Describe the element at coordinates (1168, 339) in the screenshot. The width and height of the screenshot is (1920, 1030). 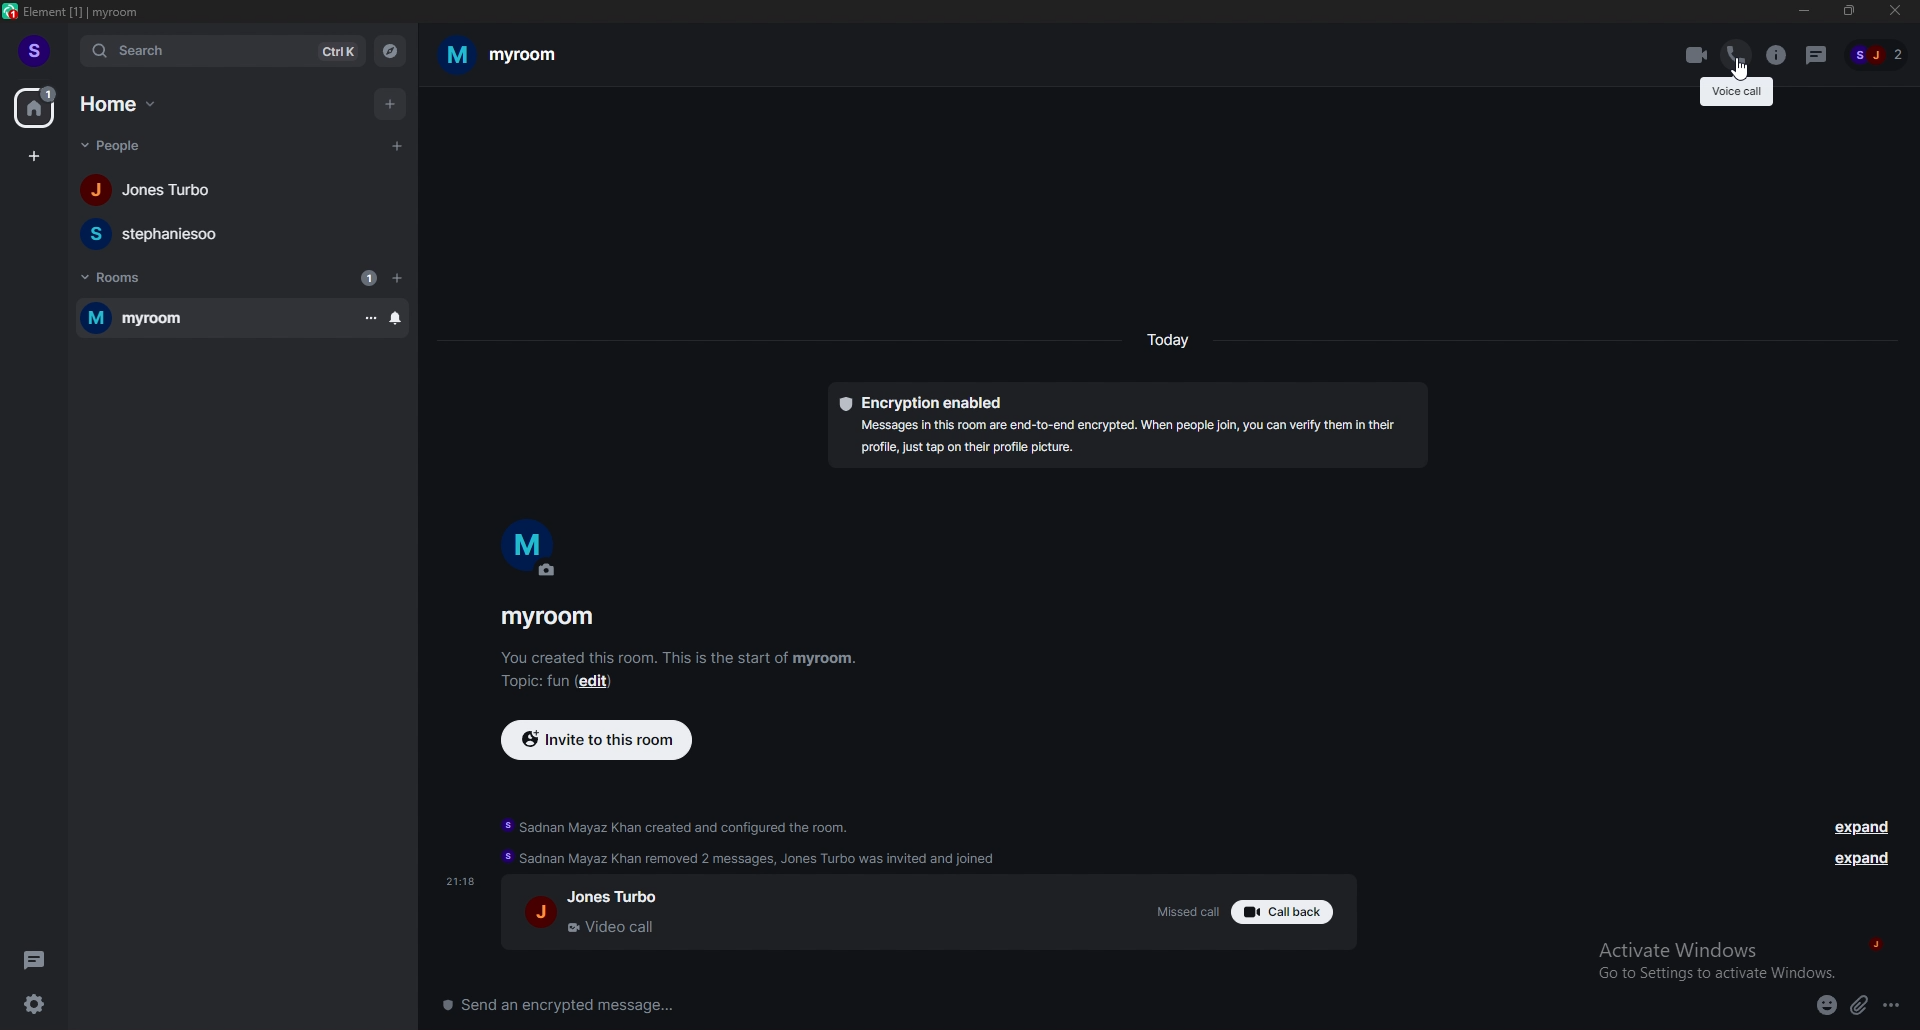
I see `today` at that location.